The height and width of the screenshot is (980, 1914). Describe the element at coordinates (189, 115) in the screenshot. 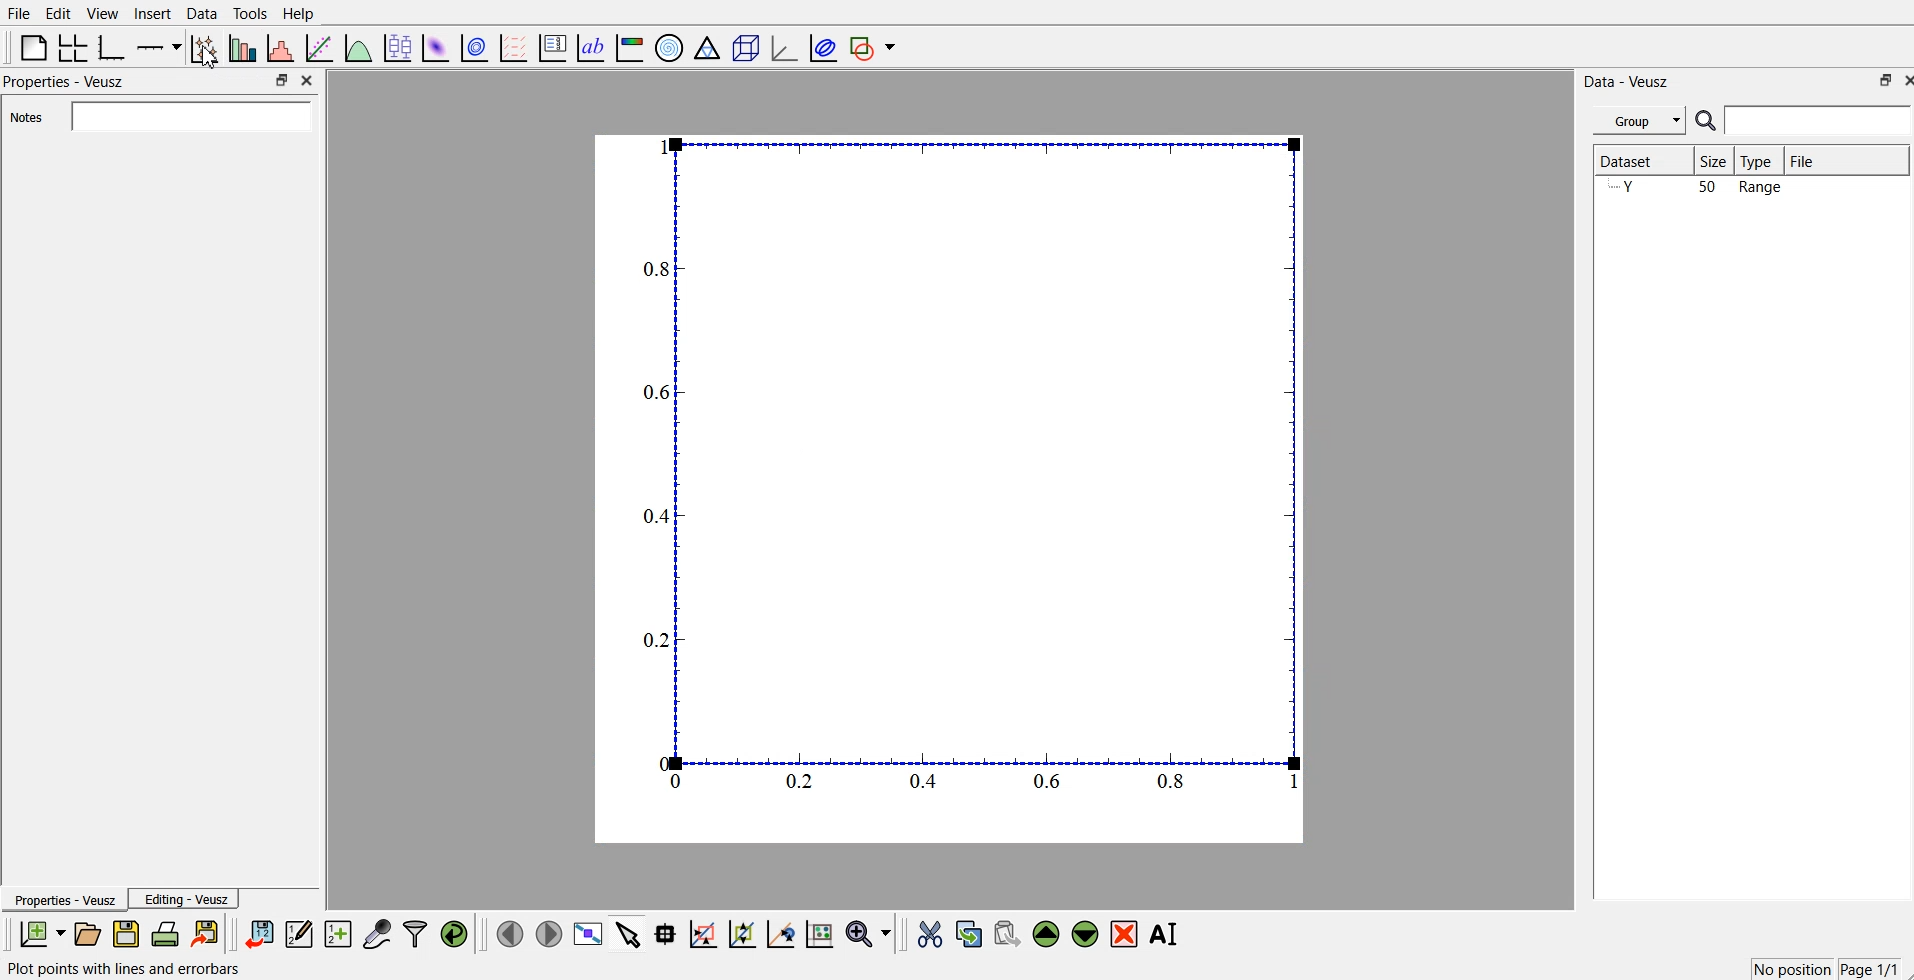

I see `Notes field` at that location.